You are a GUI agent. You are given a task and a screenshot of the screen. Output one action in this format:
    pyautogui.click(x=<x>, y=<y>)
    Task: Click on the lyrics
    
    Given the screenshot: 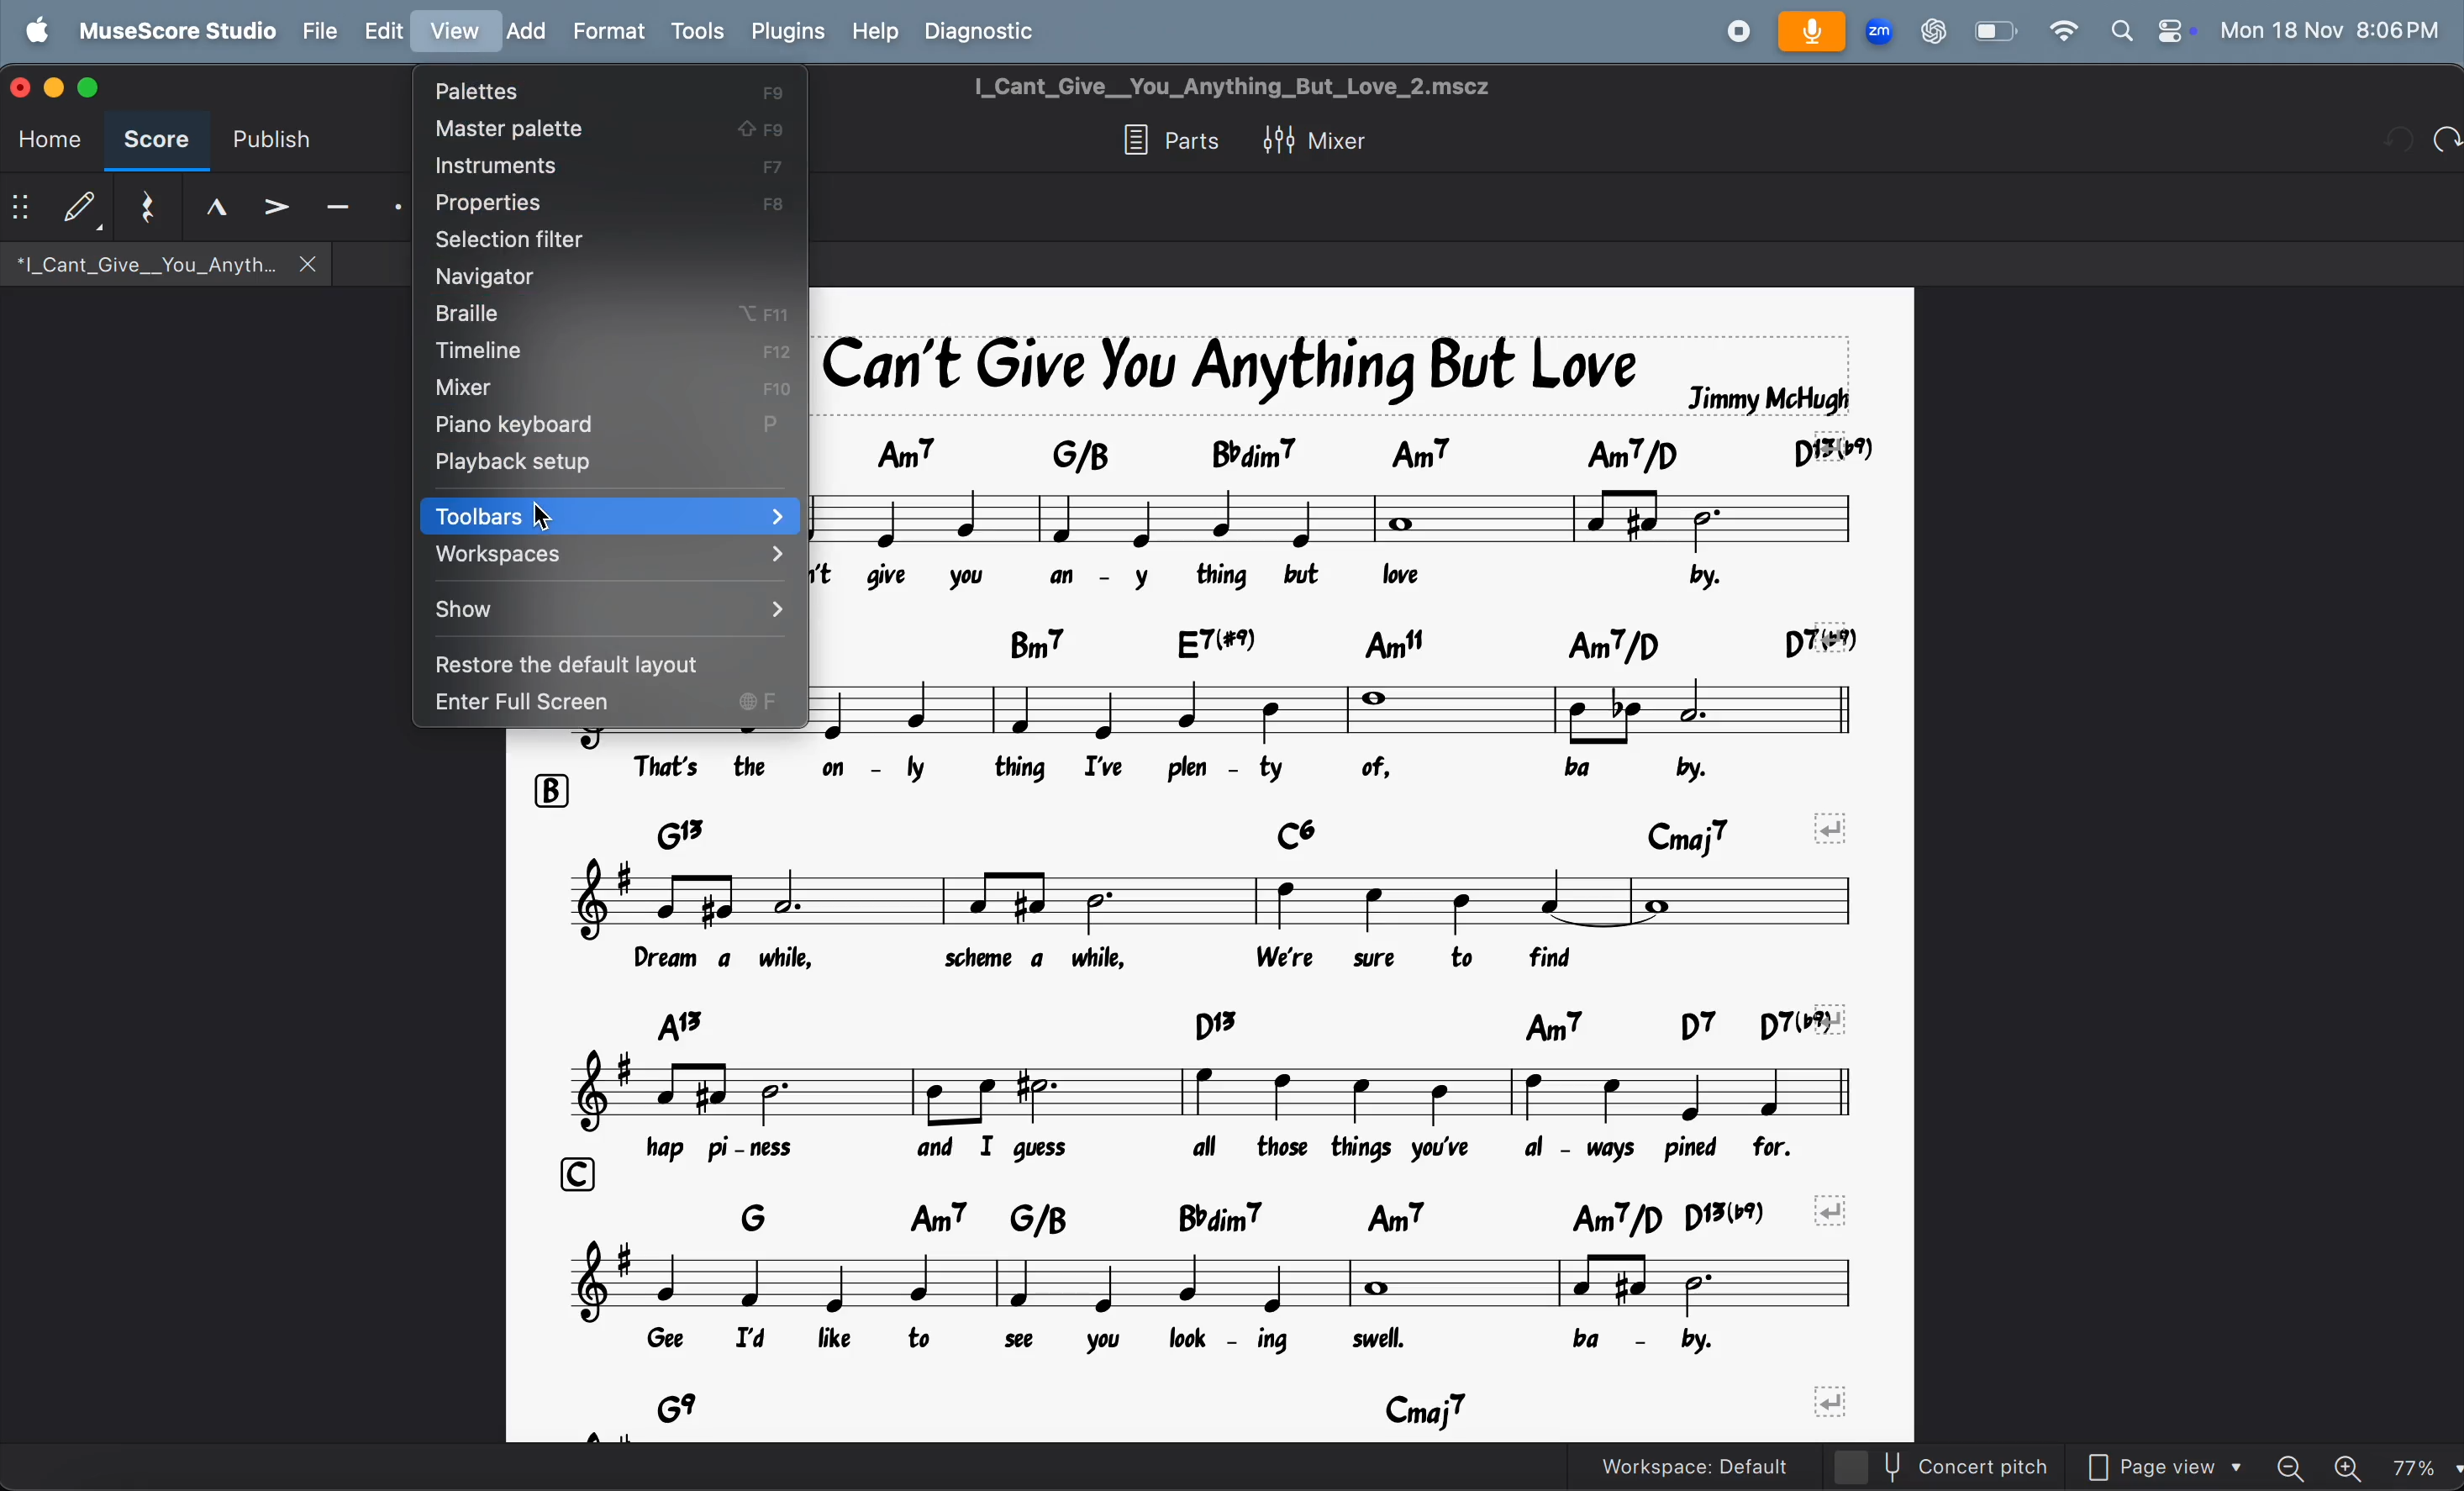 What is the action you would take?
    pyautogui.click(x=1199, y=959)
    